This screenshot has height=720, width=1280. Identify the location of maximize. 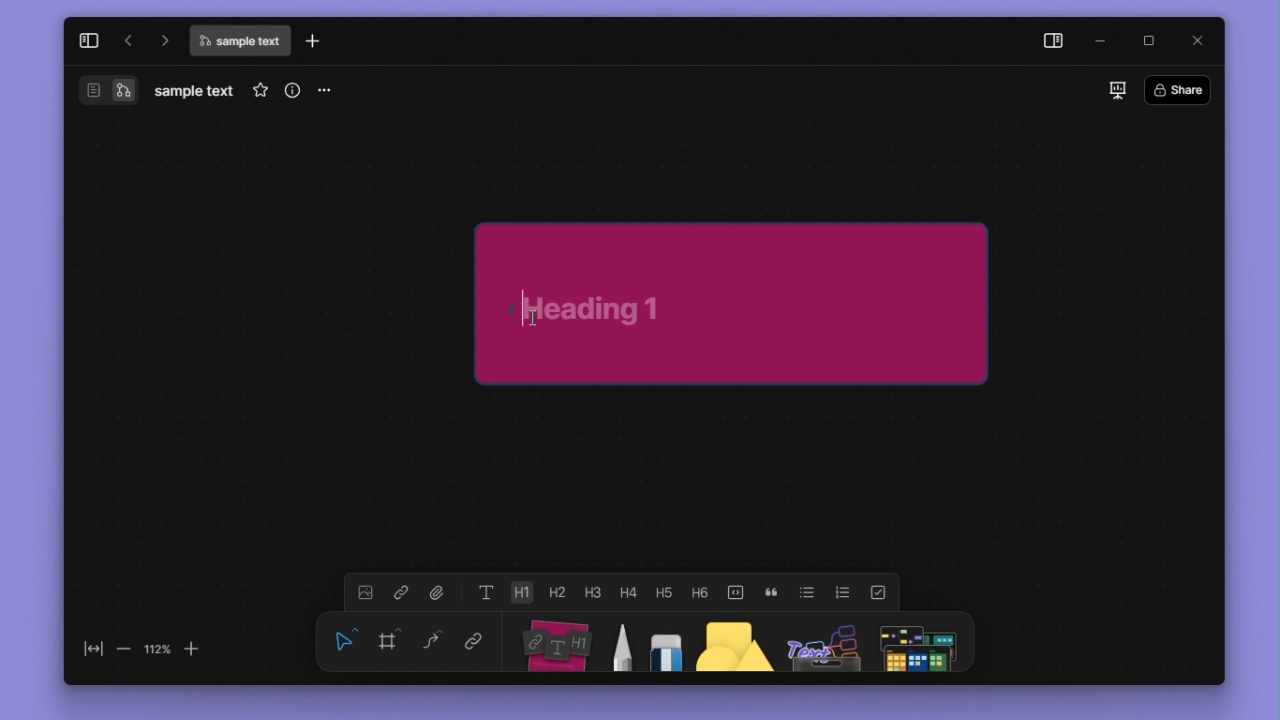
(1148, 41).